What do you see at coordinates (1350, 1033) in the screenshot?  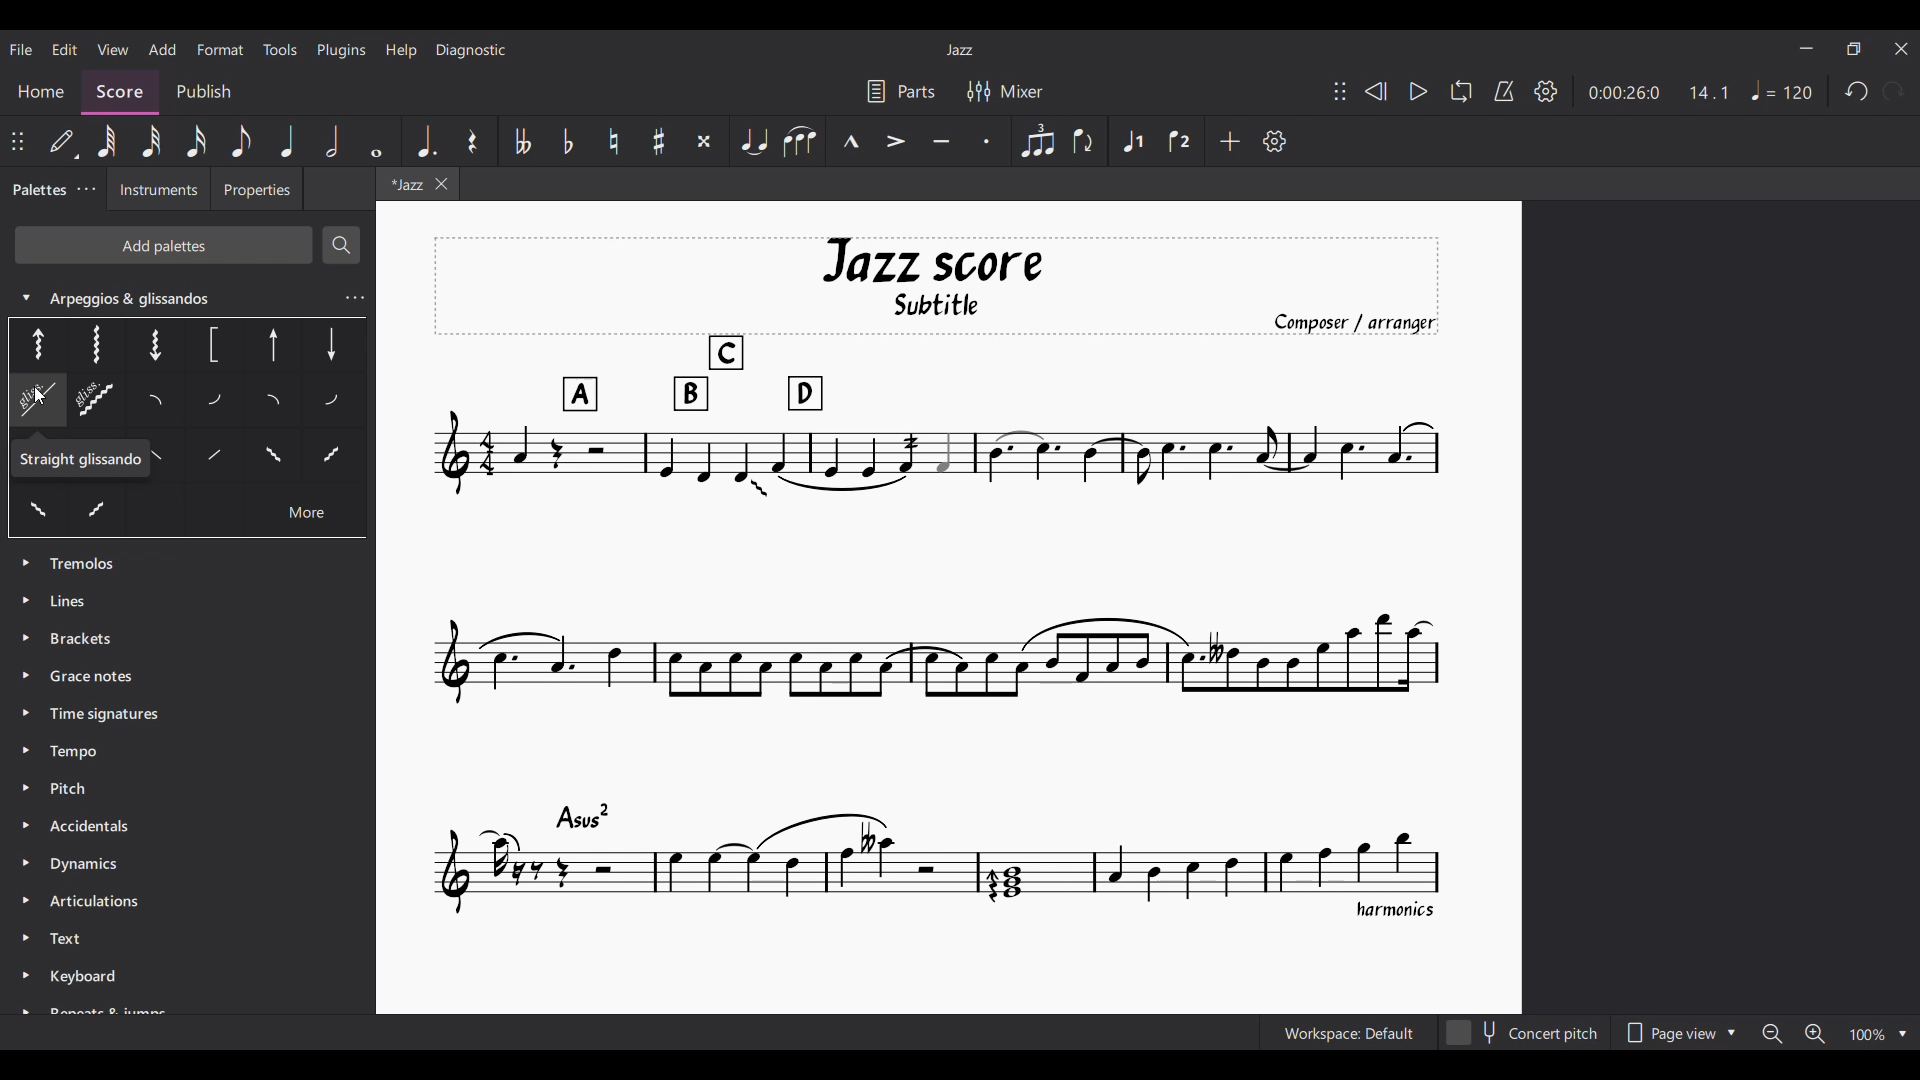 I see `Current workspace setting` at bounding box center [1350, 1033].